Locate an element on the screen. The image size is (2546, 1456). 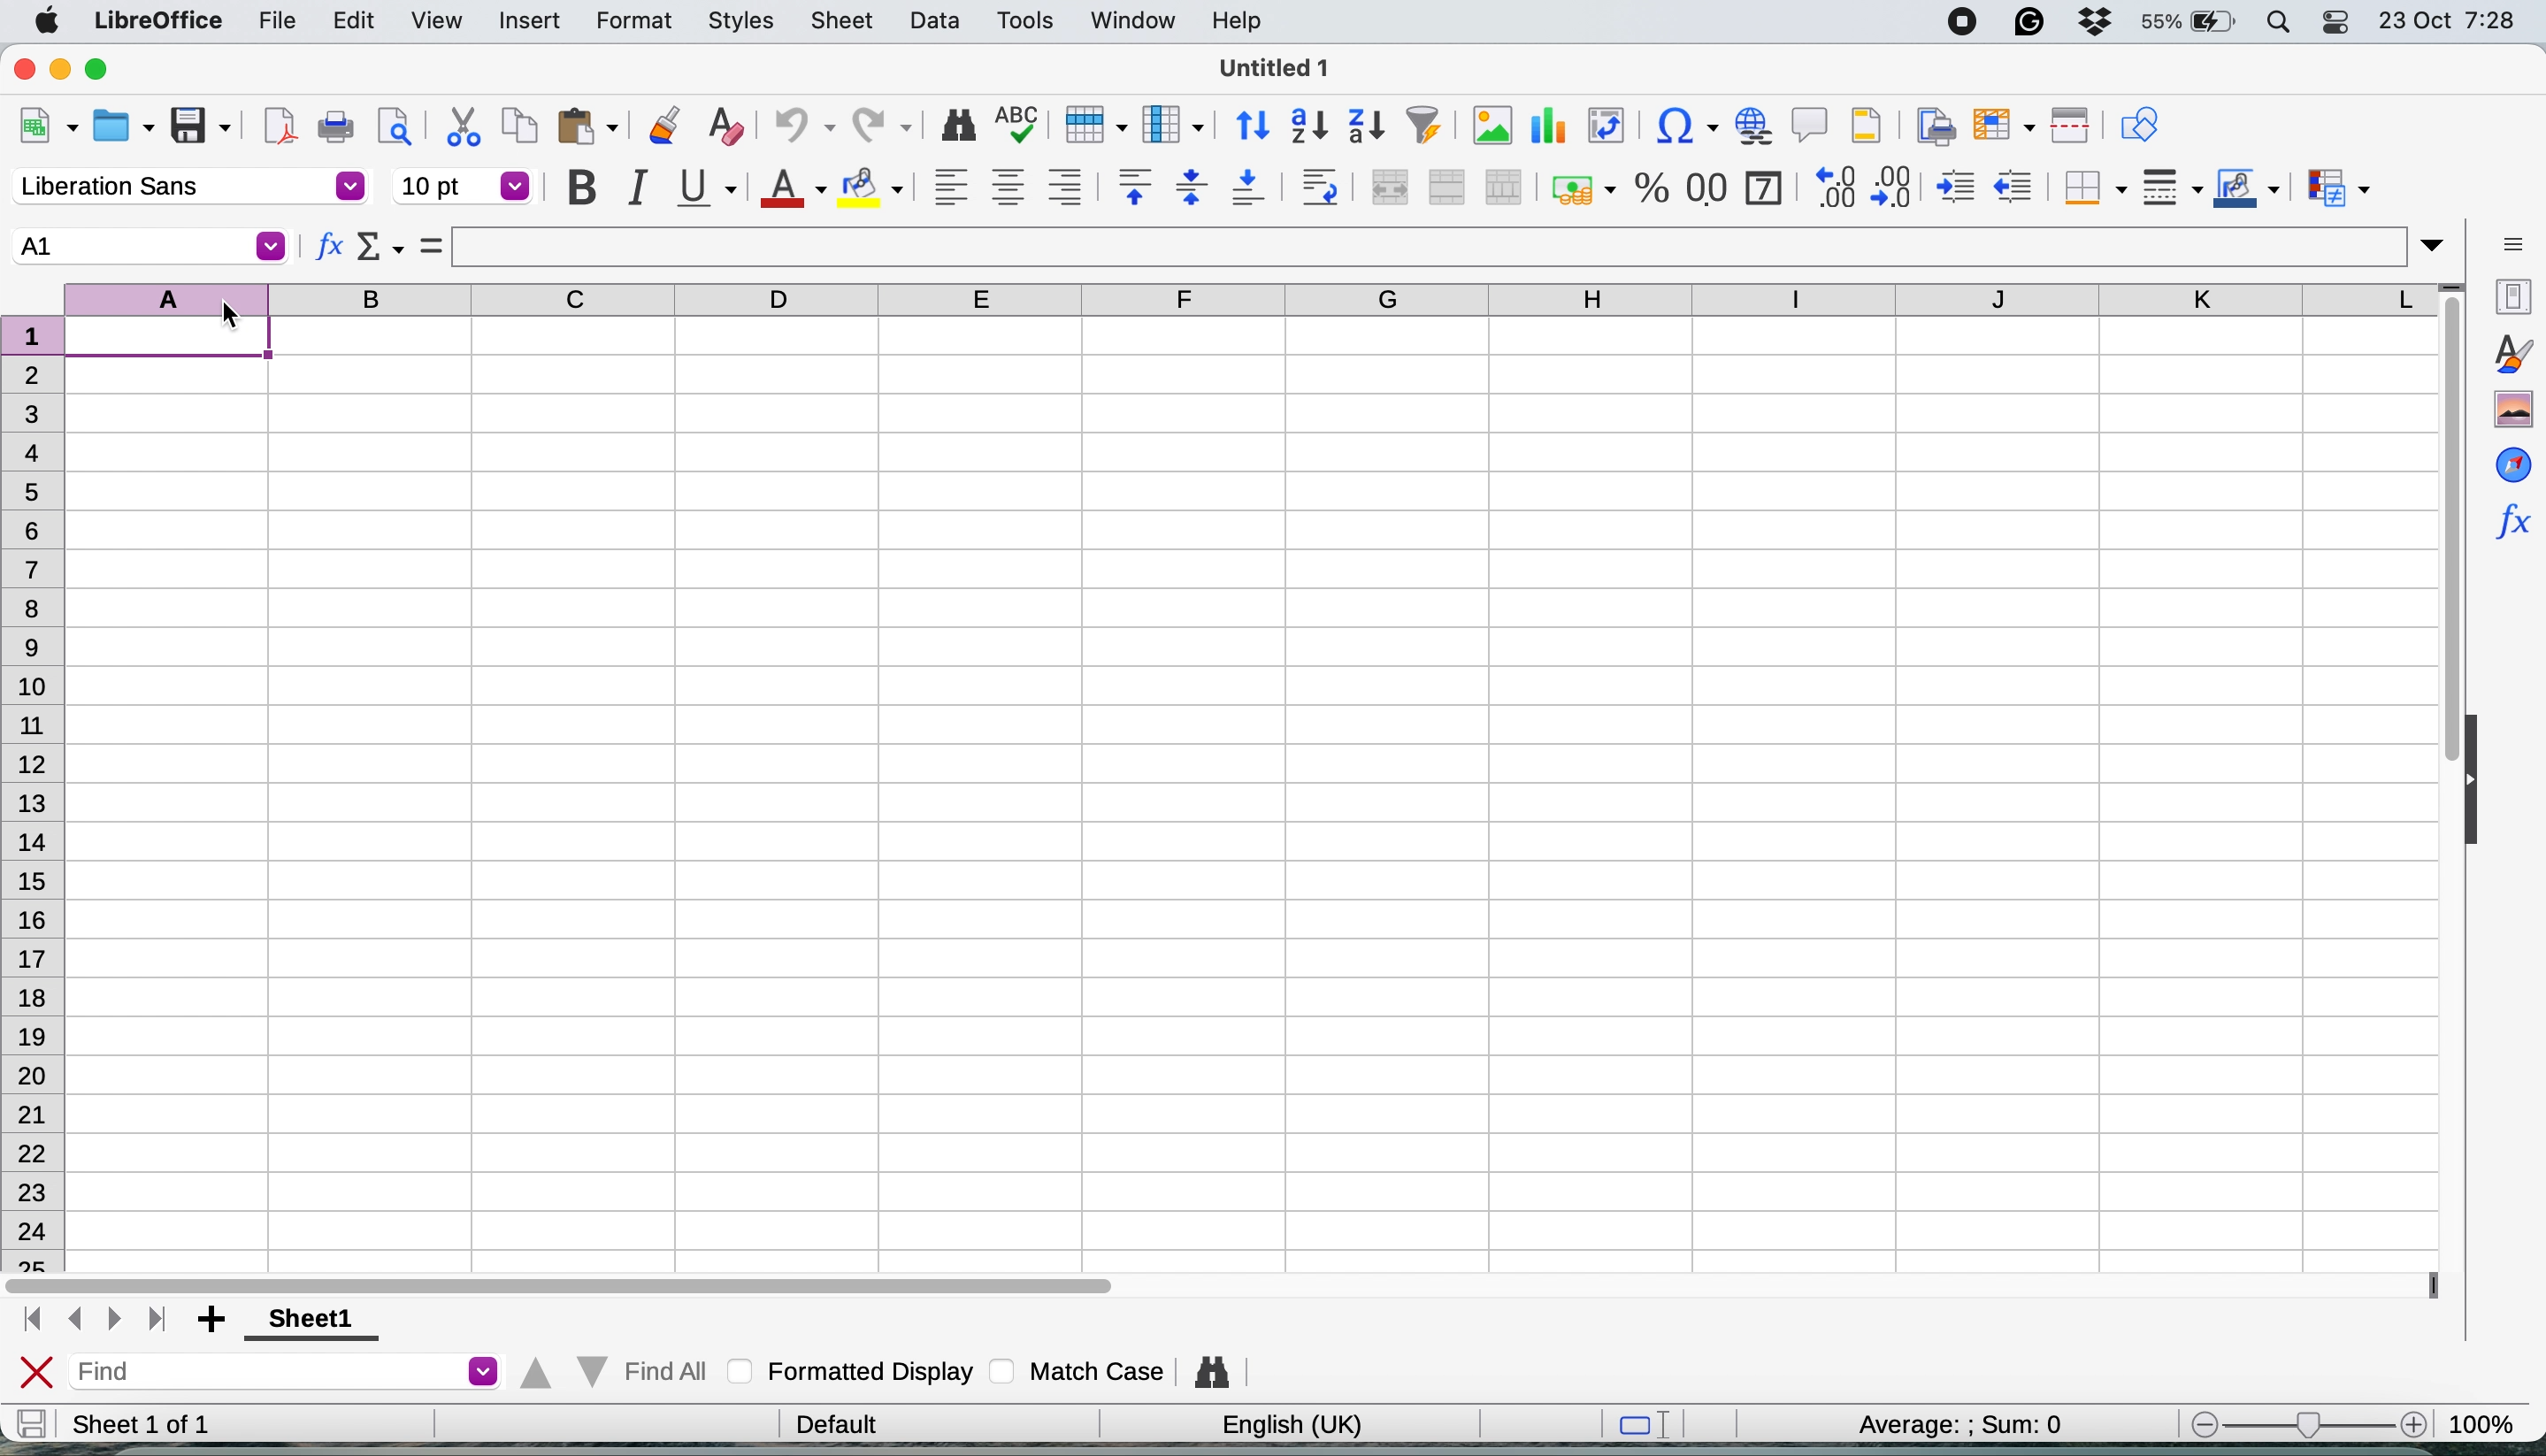
format as currency is located at coordinates (1580, 185).